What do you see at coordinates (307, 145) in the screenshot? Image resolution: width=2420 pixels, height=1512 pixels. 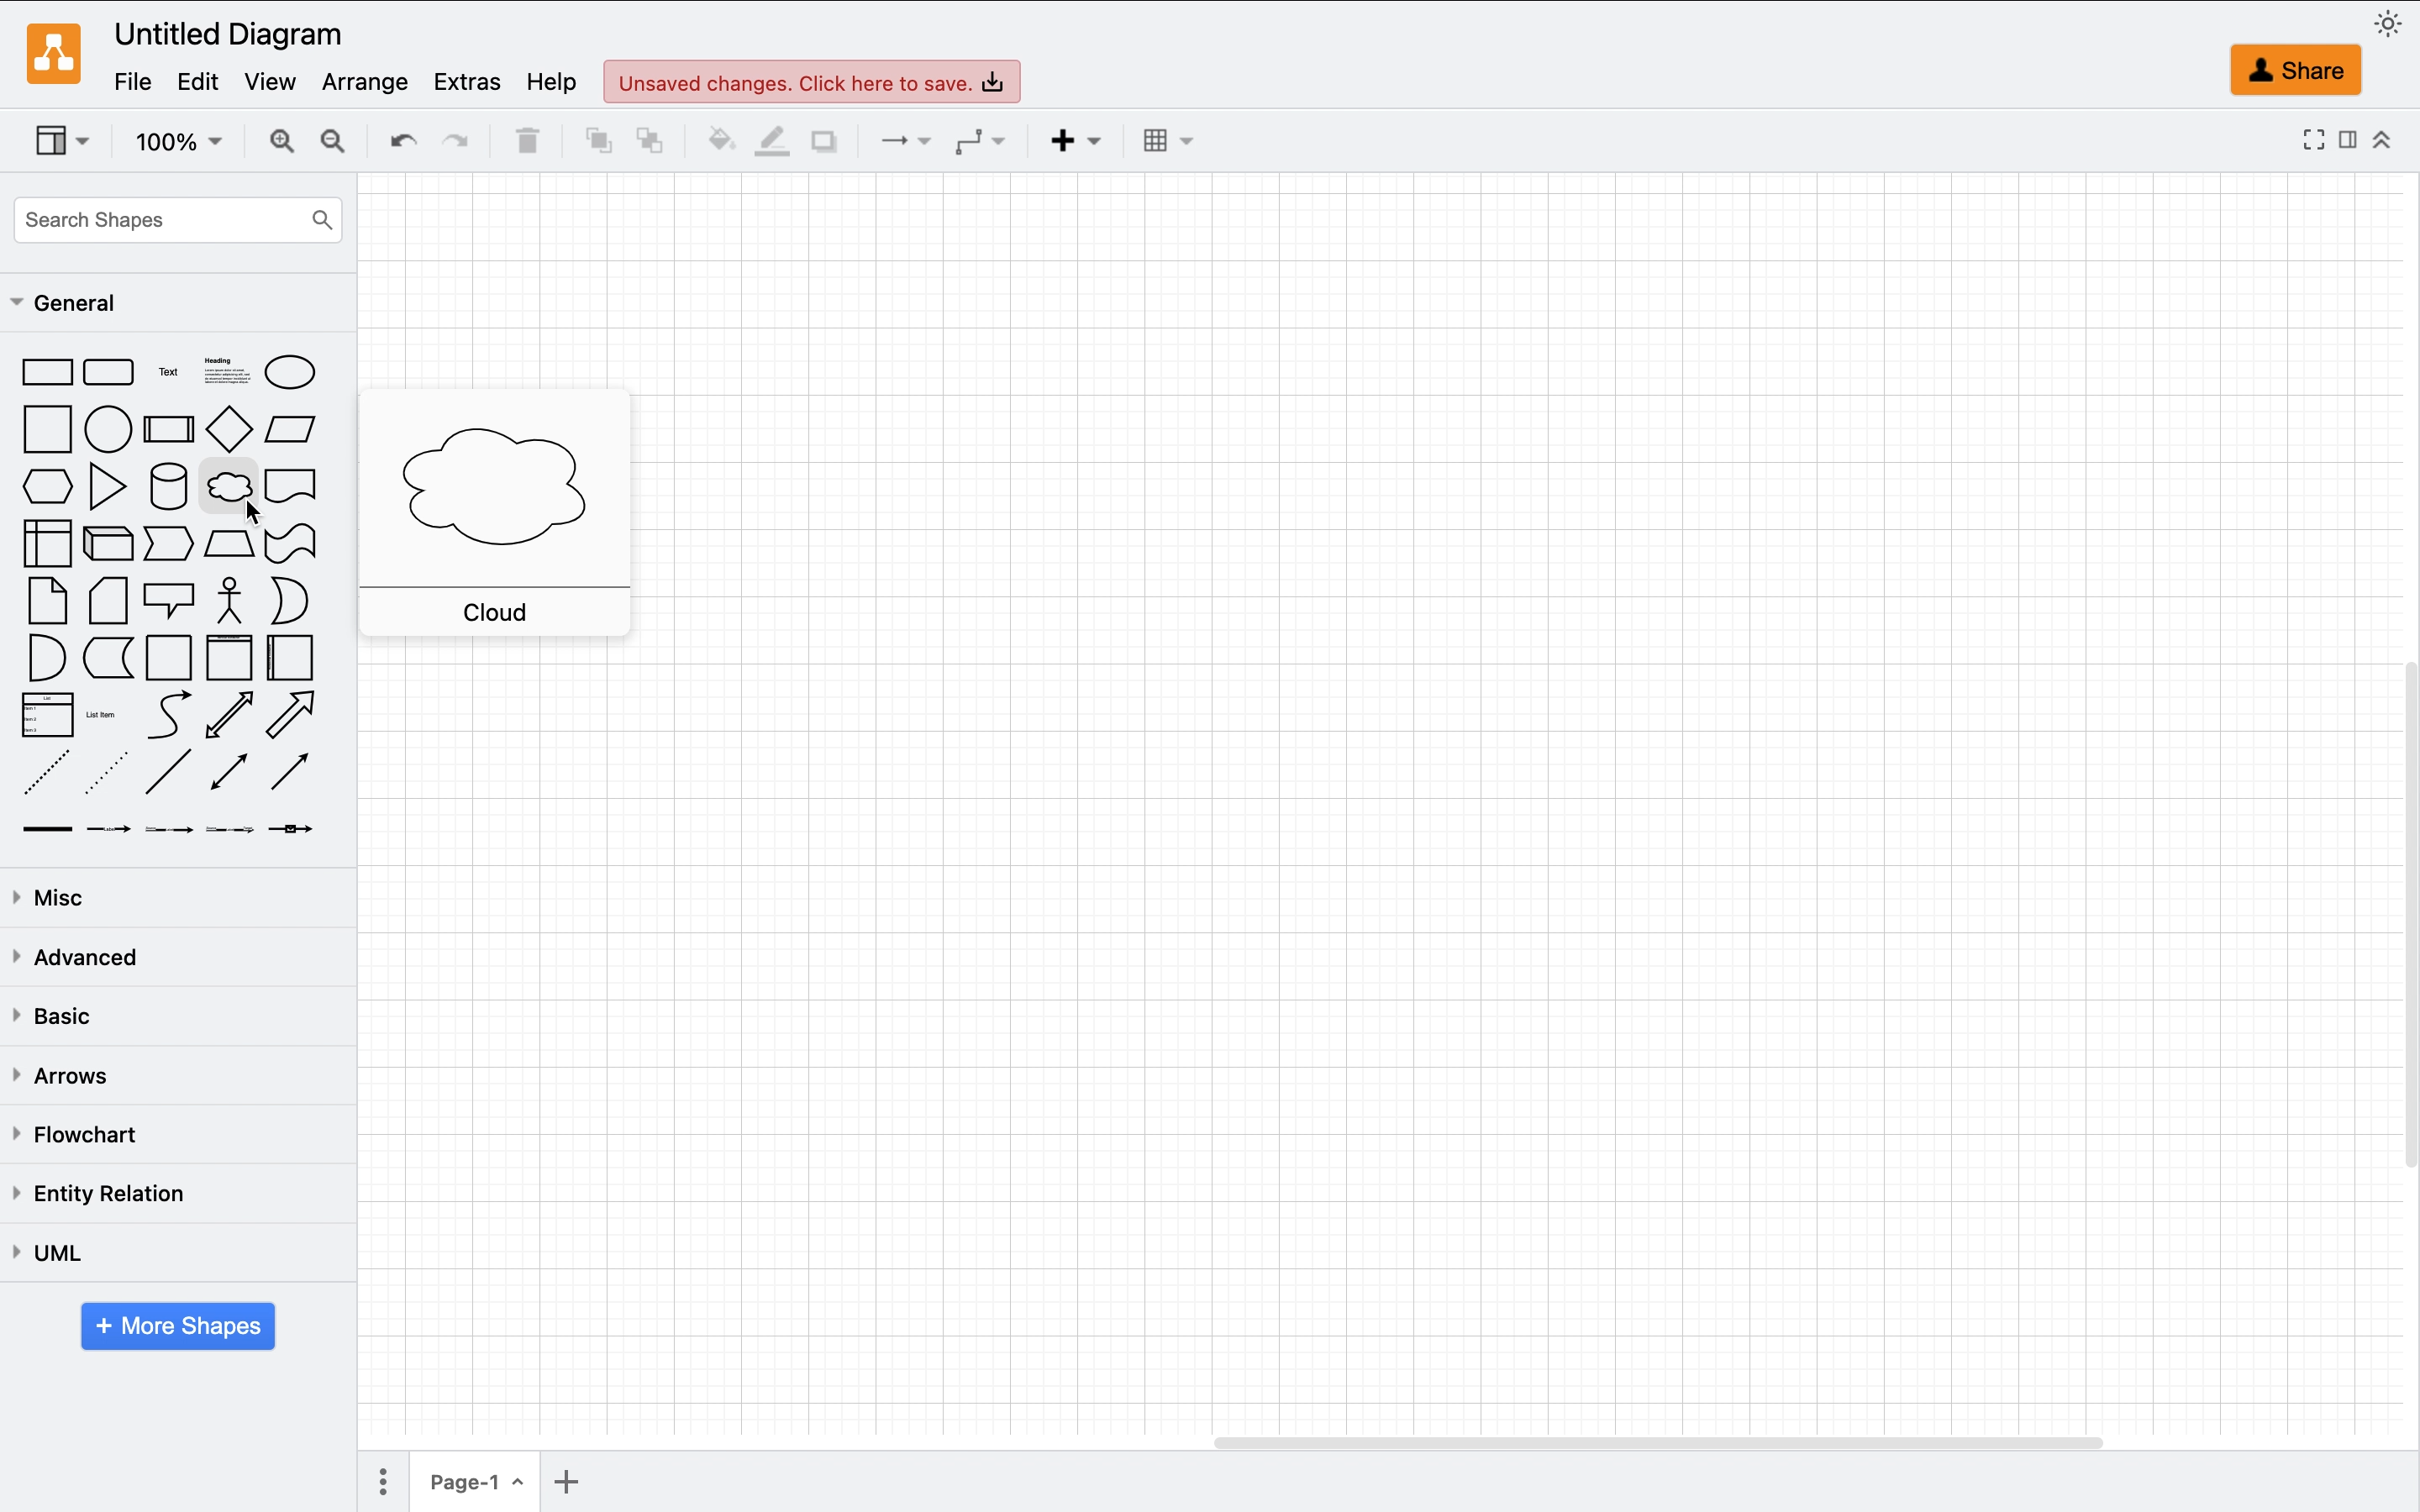 I see `zoom in and out` at bounding box center [307, 145].